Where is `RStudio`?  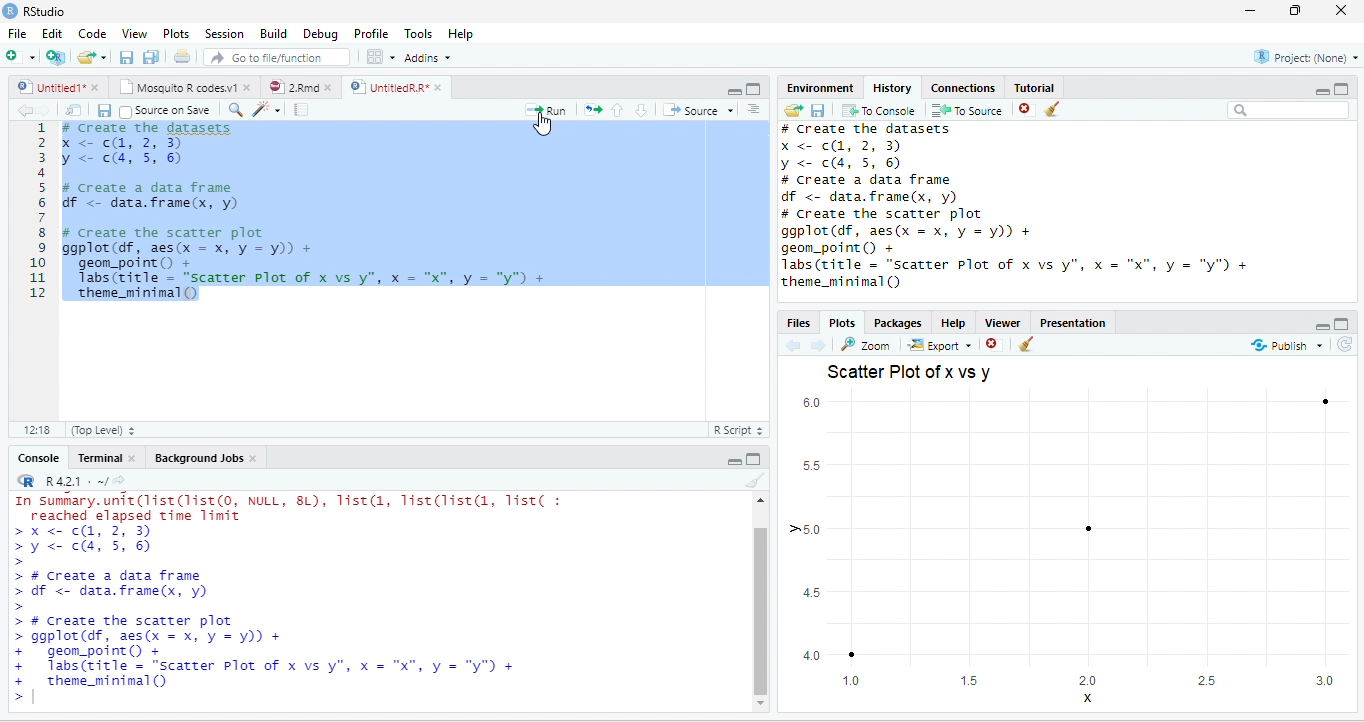 RStudio is located at coordinates (34, 11).